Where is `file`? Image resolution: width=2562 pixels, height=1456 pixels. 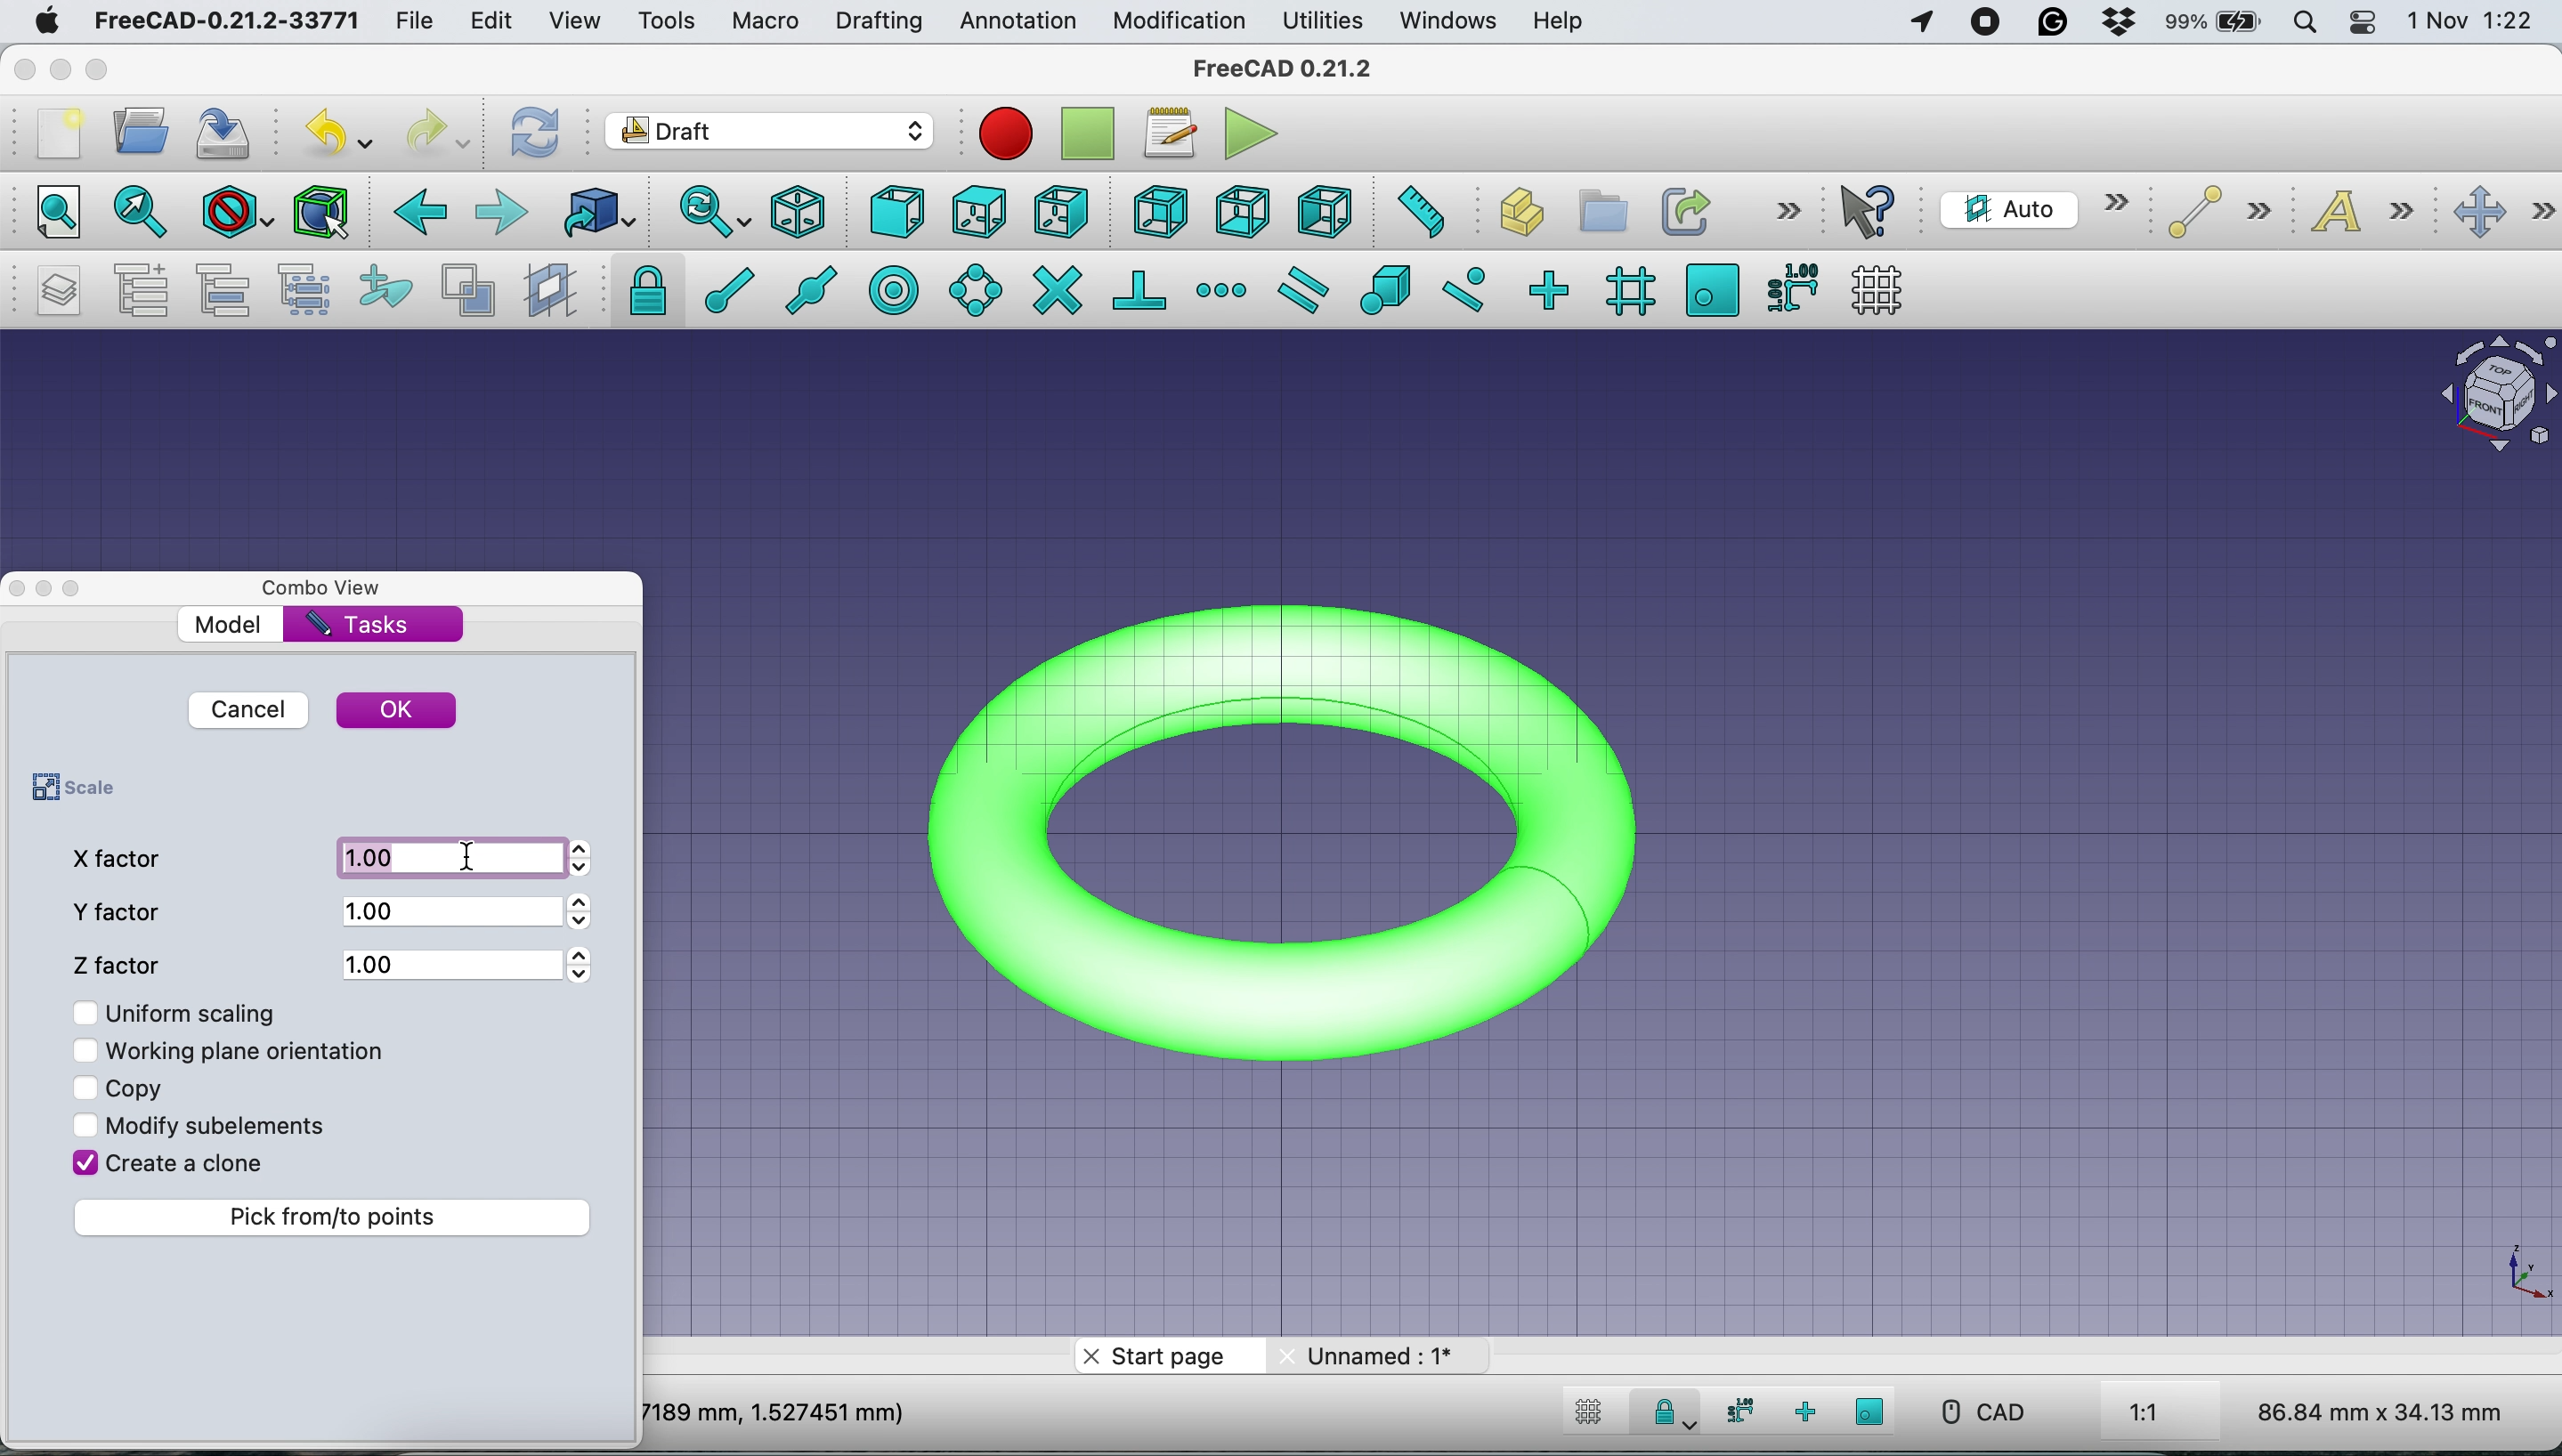 file is located at coordinates (422, 21).